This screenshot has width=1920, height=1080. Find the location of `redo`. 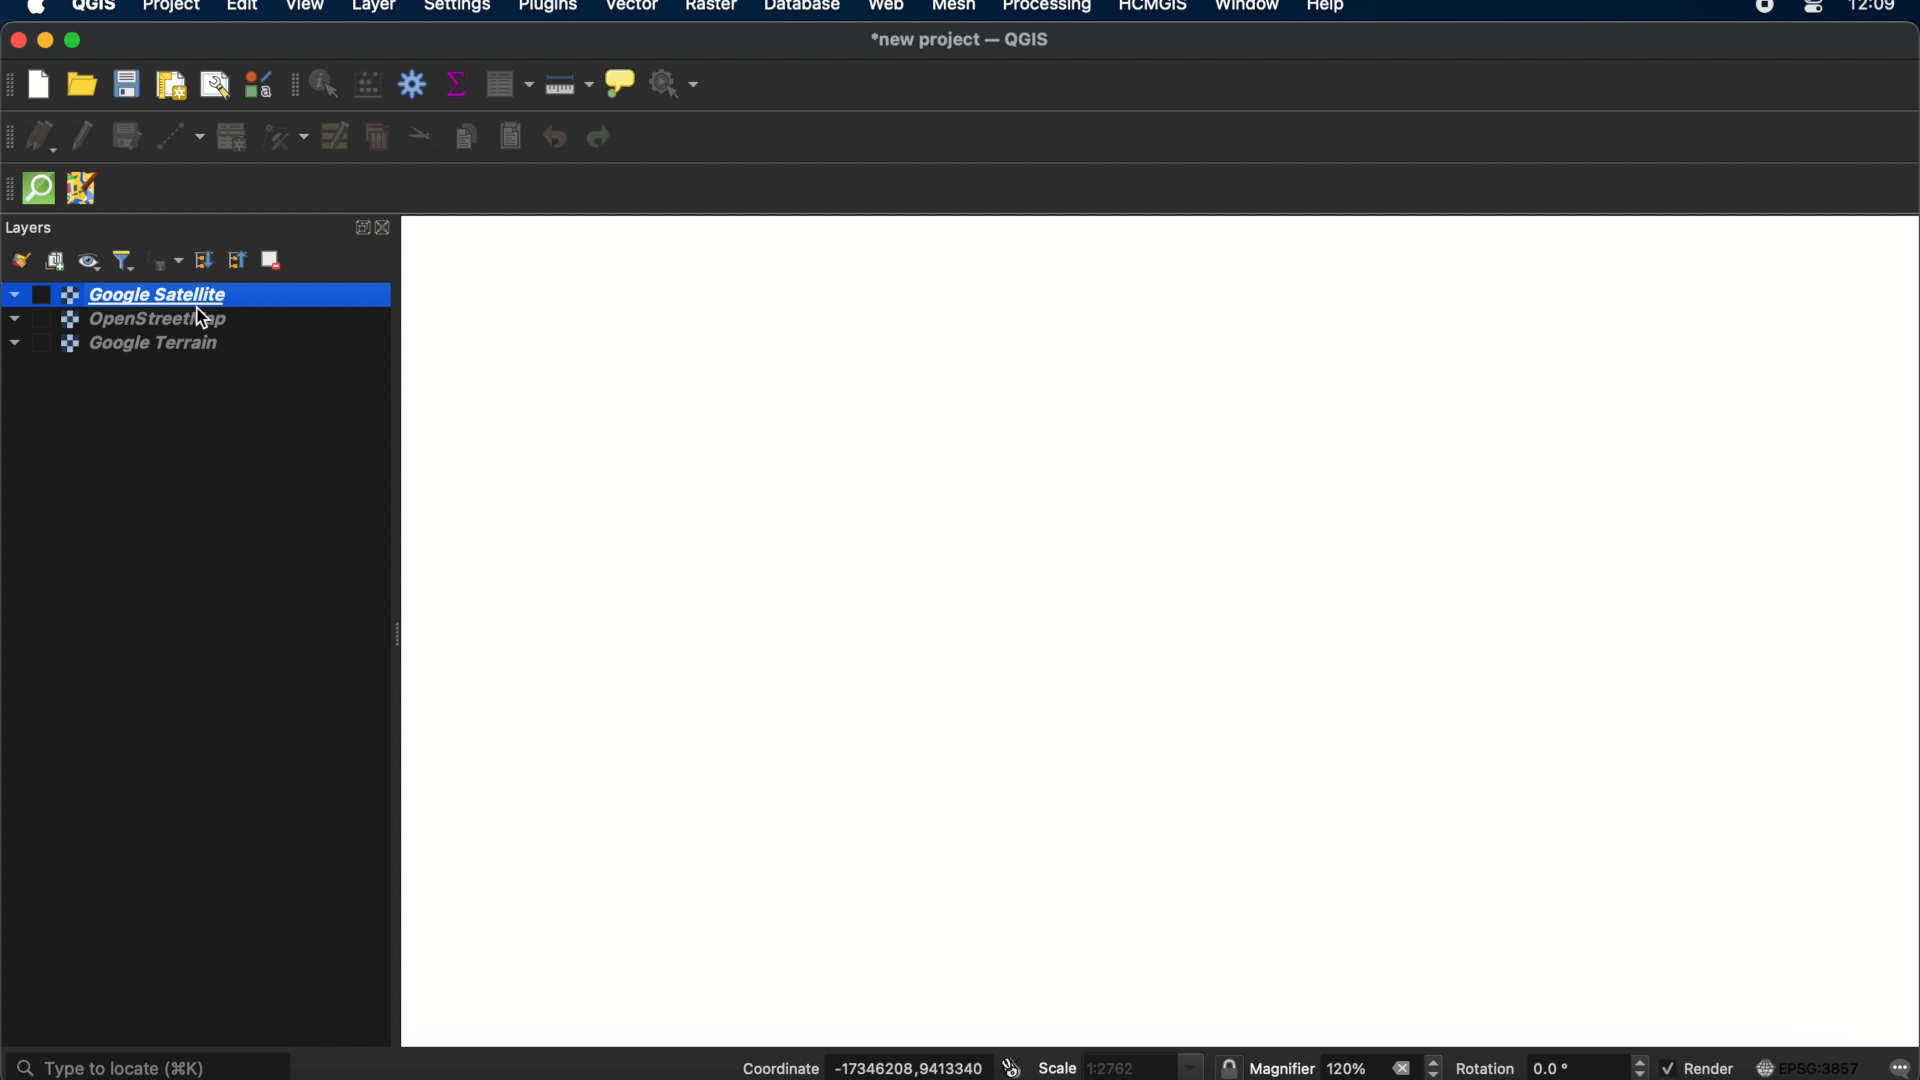

redo is located at coordinates (604, 138).